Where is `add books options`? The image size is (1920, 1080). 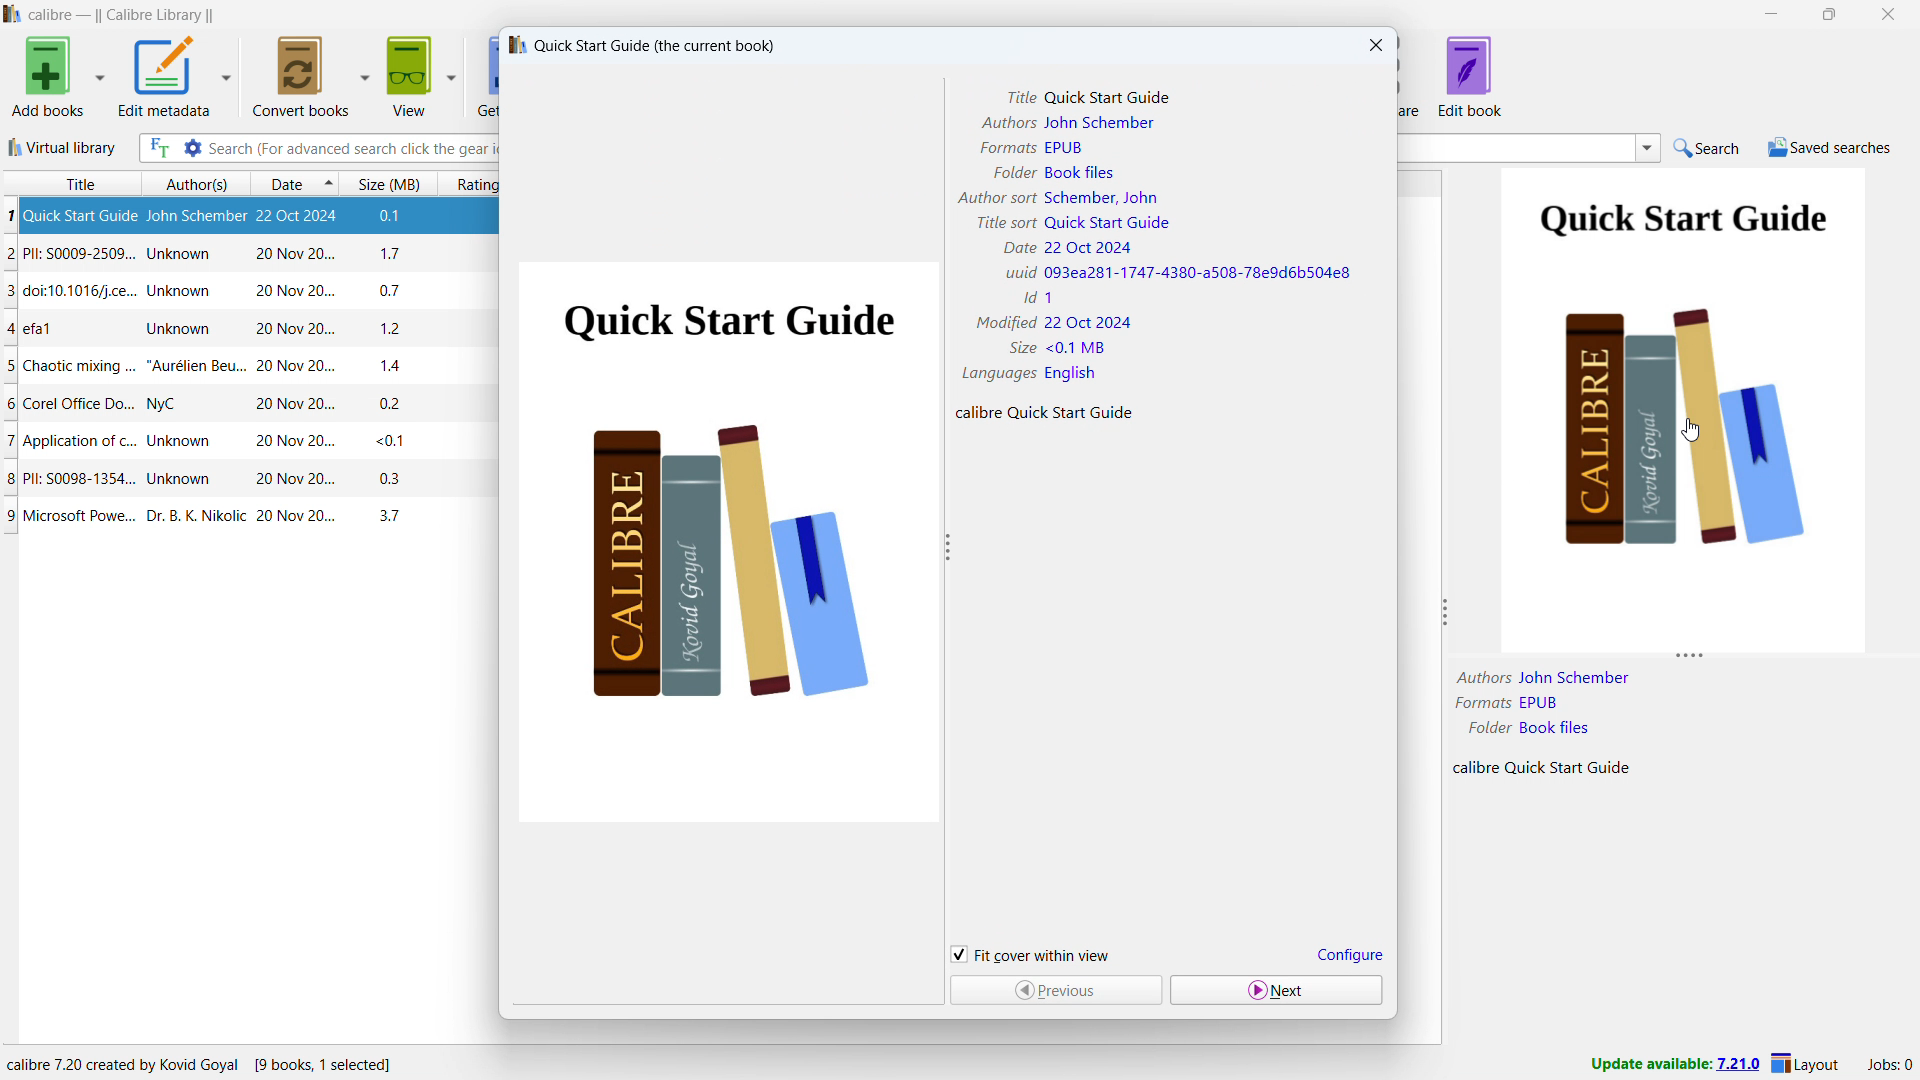 add books options is located at coordinates (99, 78).